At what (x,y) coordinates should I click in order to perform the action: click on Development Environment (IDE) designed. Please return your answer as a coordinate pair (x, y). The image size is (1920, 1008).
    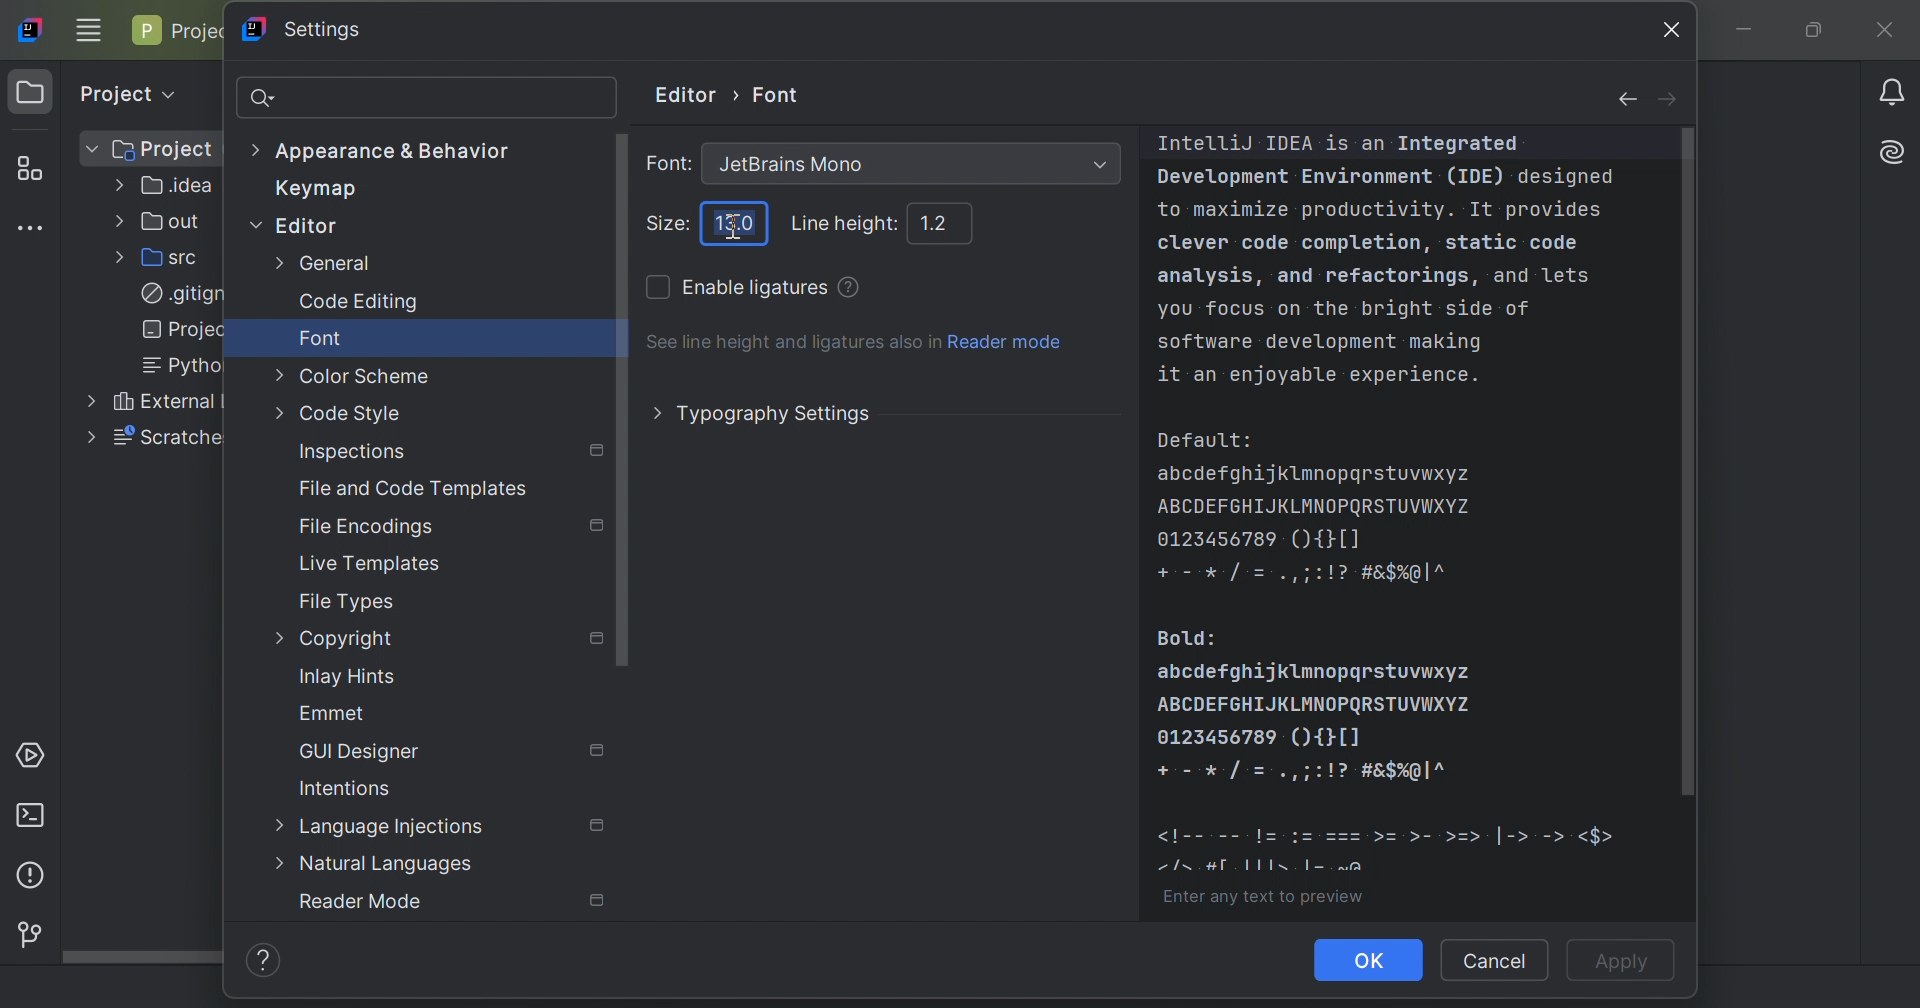
    Looking at the image, I should click on (1386, 177).